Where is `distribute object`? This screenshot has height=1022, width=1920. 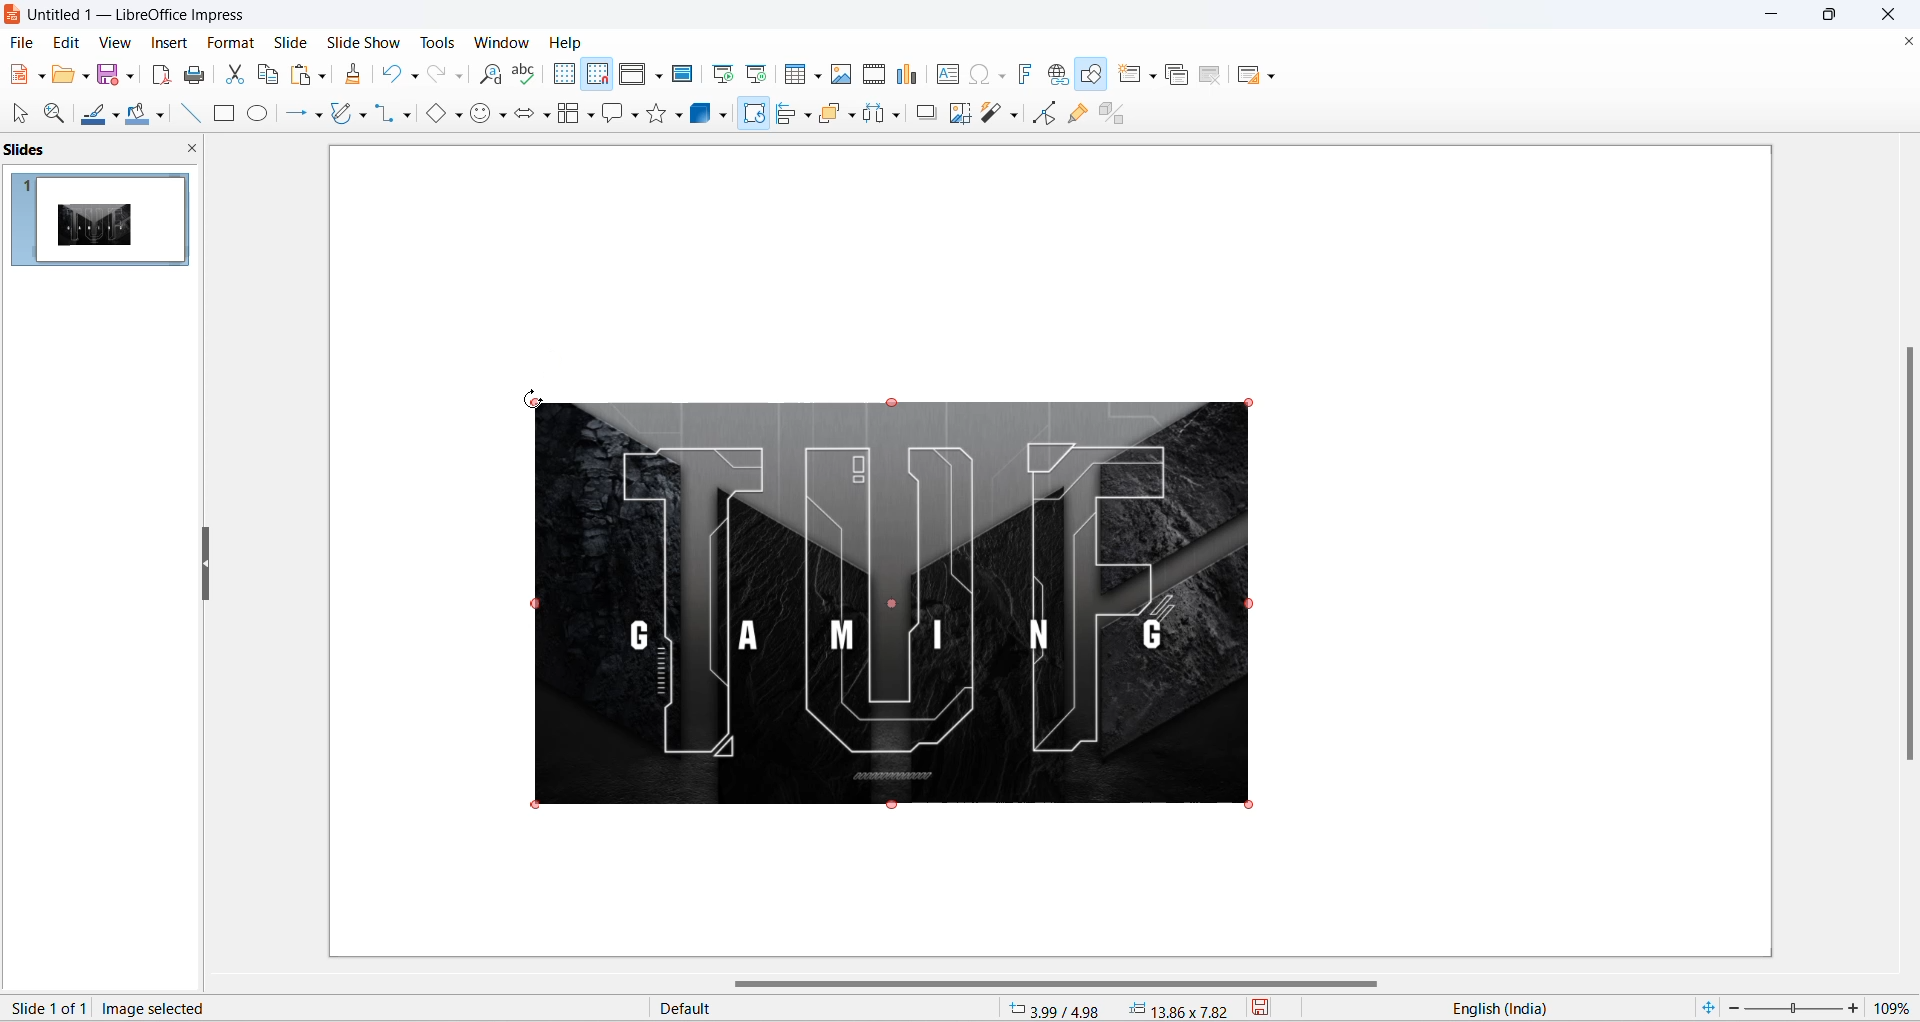
distribute object is located at coordinates (901, 117).